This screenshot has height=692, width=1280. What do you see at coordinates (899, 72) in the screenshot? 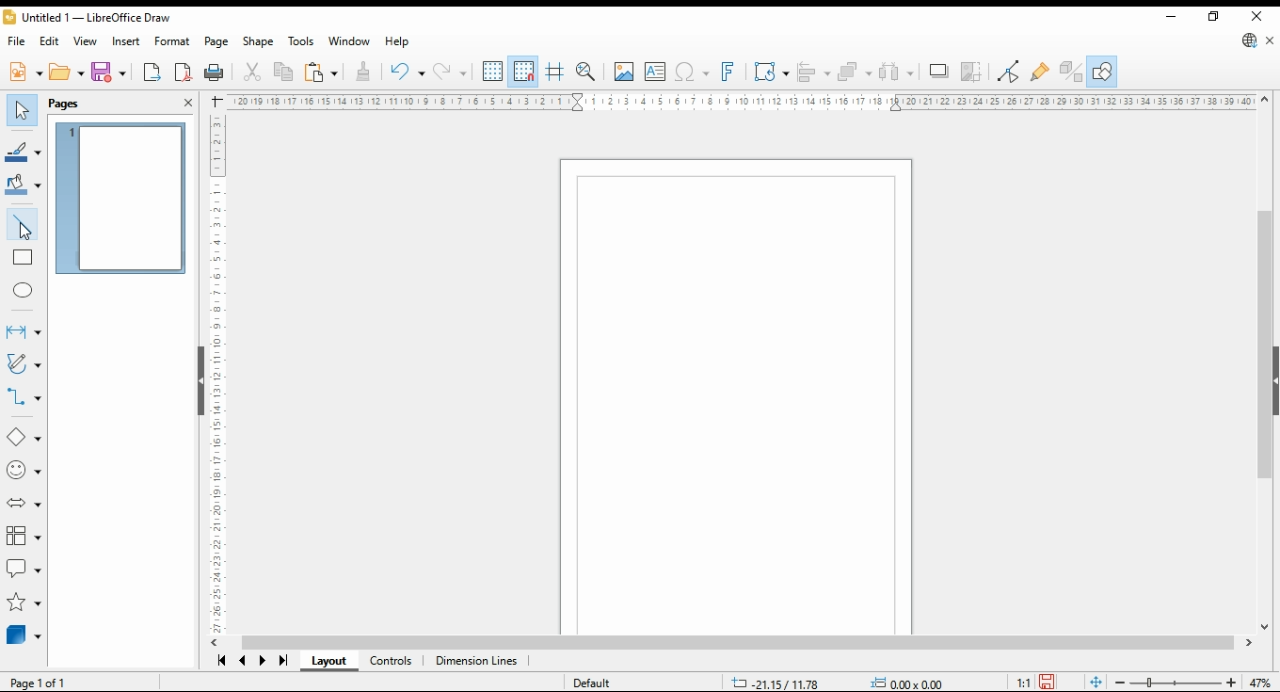
I see `select at least three objects to distribute` at bounding box center [899, 72].